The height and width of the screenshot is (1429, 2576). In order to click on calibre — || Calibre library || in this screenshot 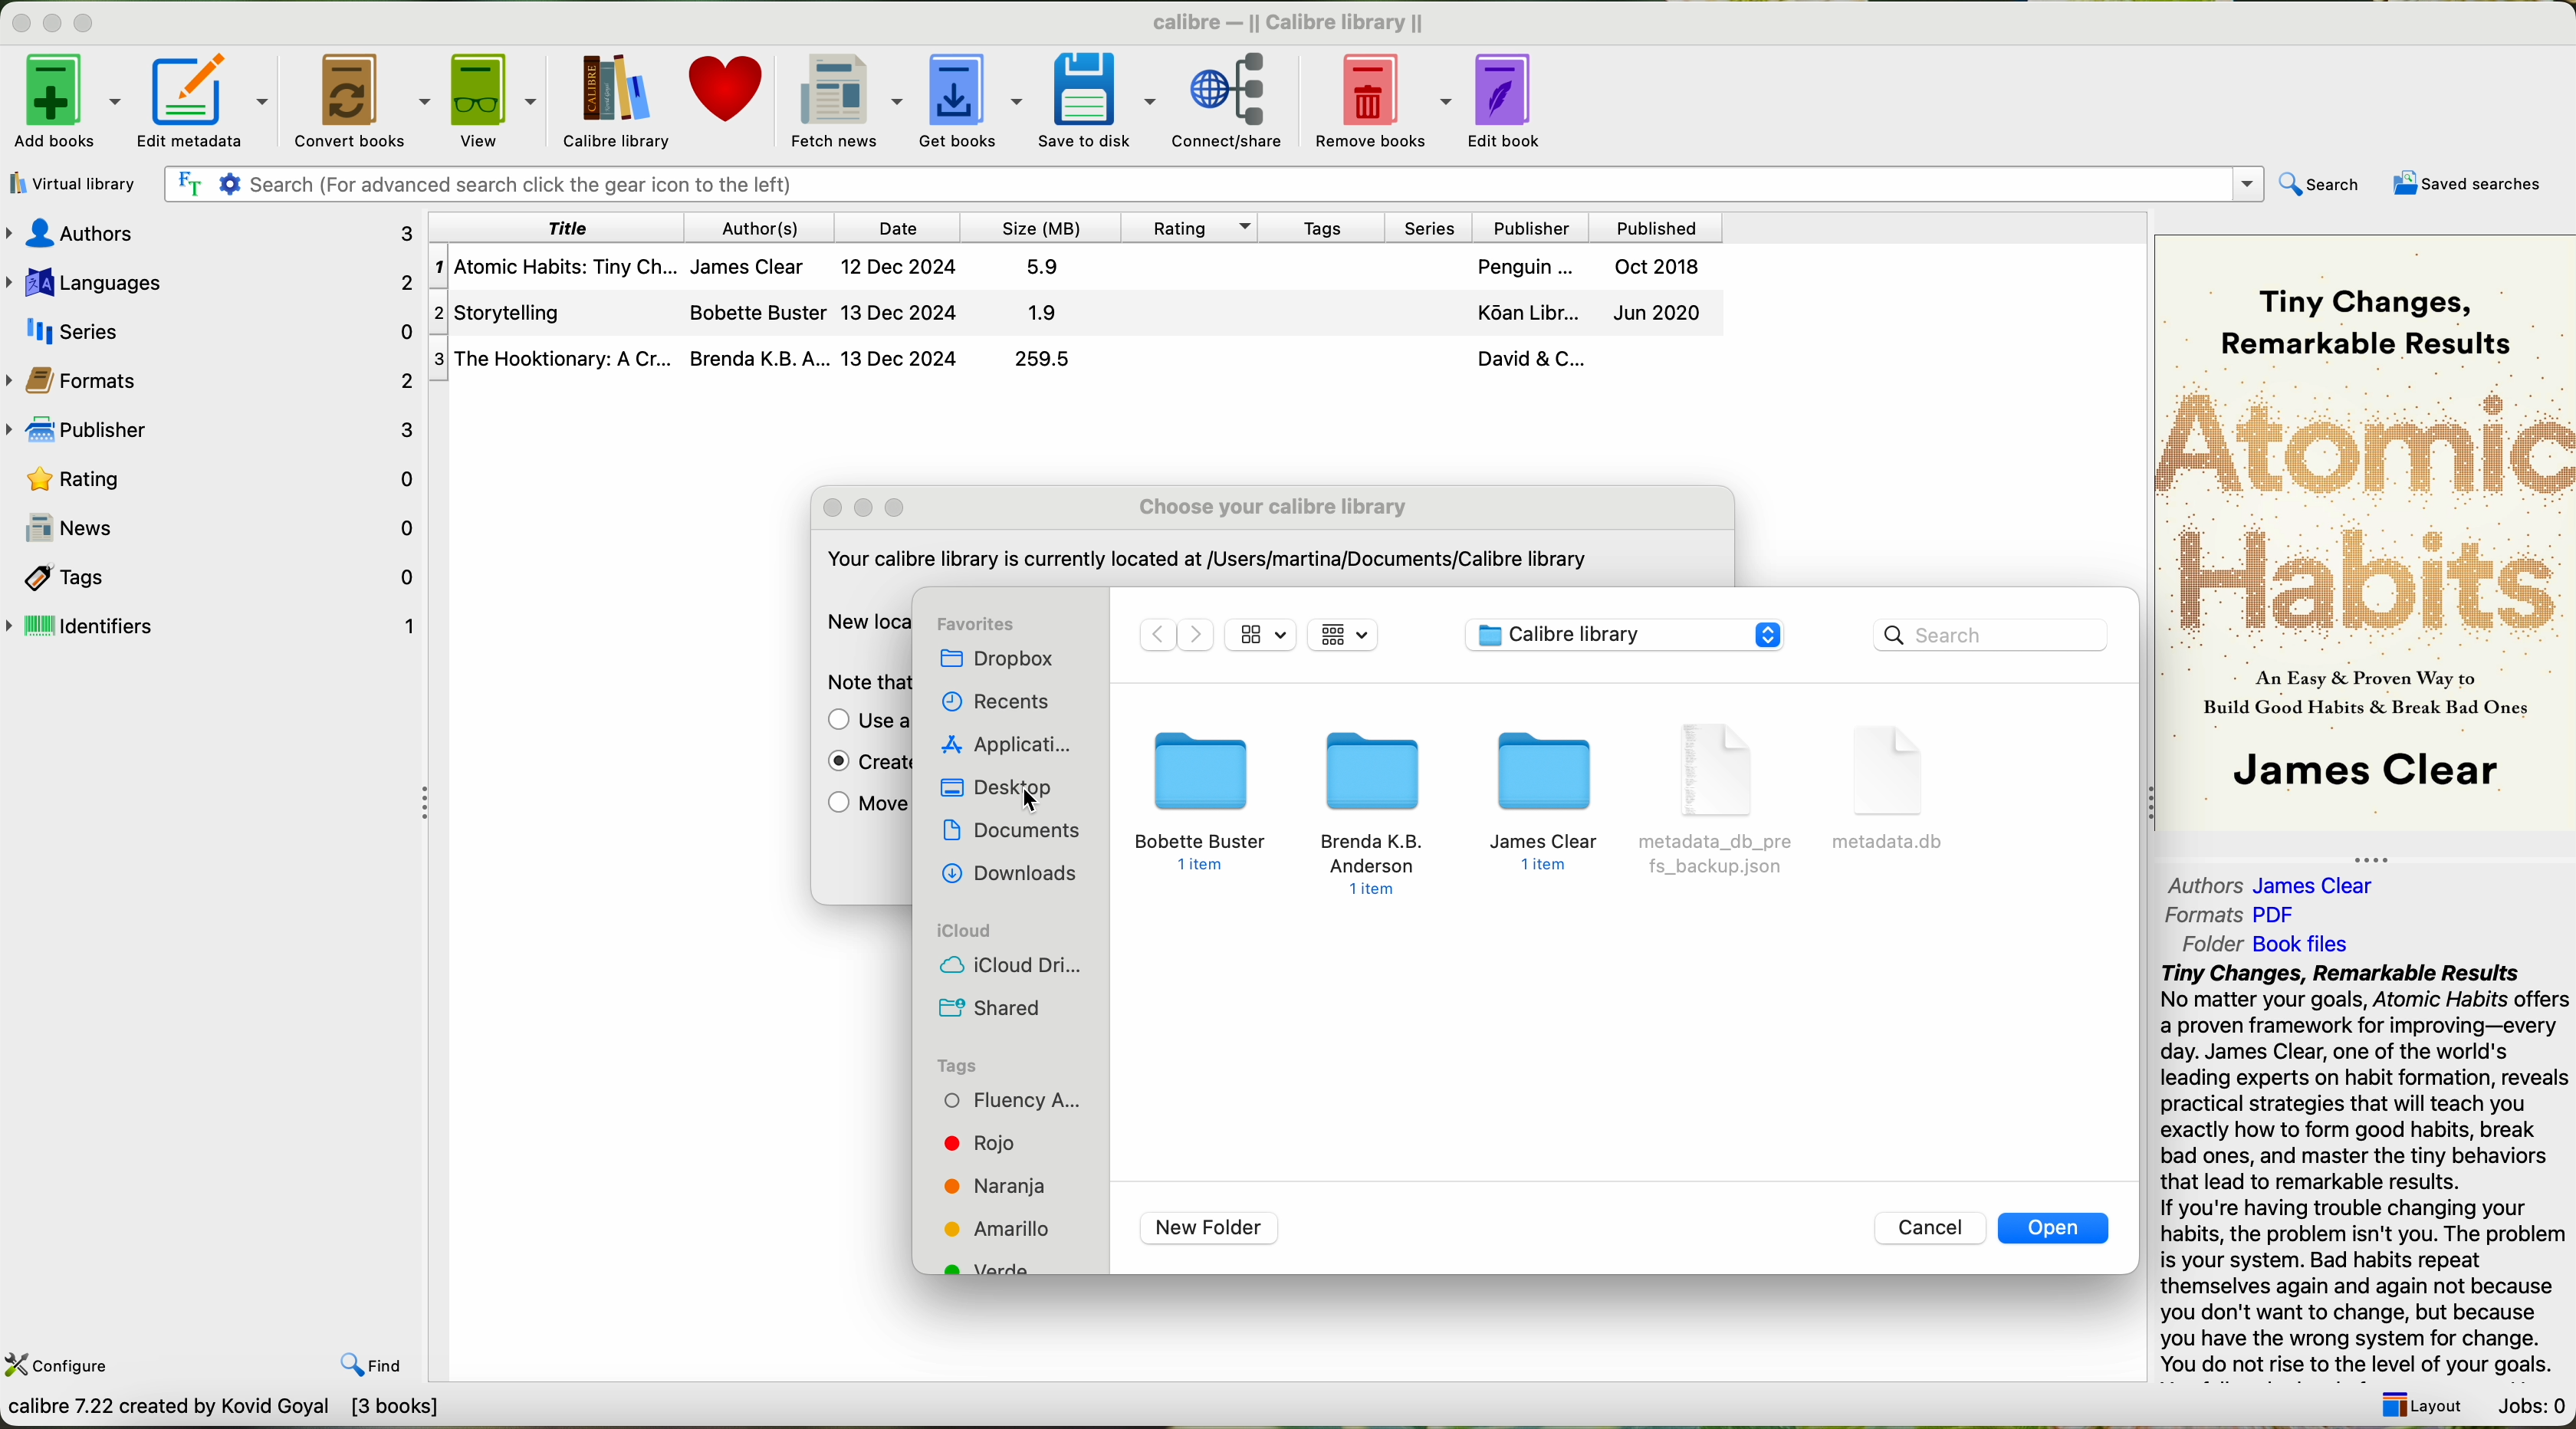, I will do `click(1294, 21)`.